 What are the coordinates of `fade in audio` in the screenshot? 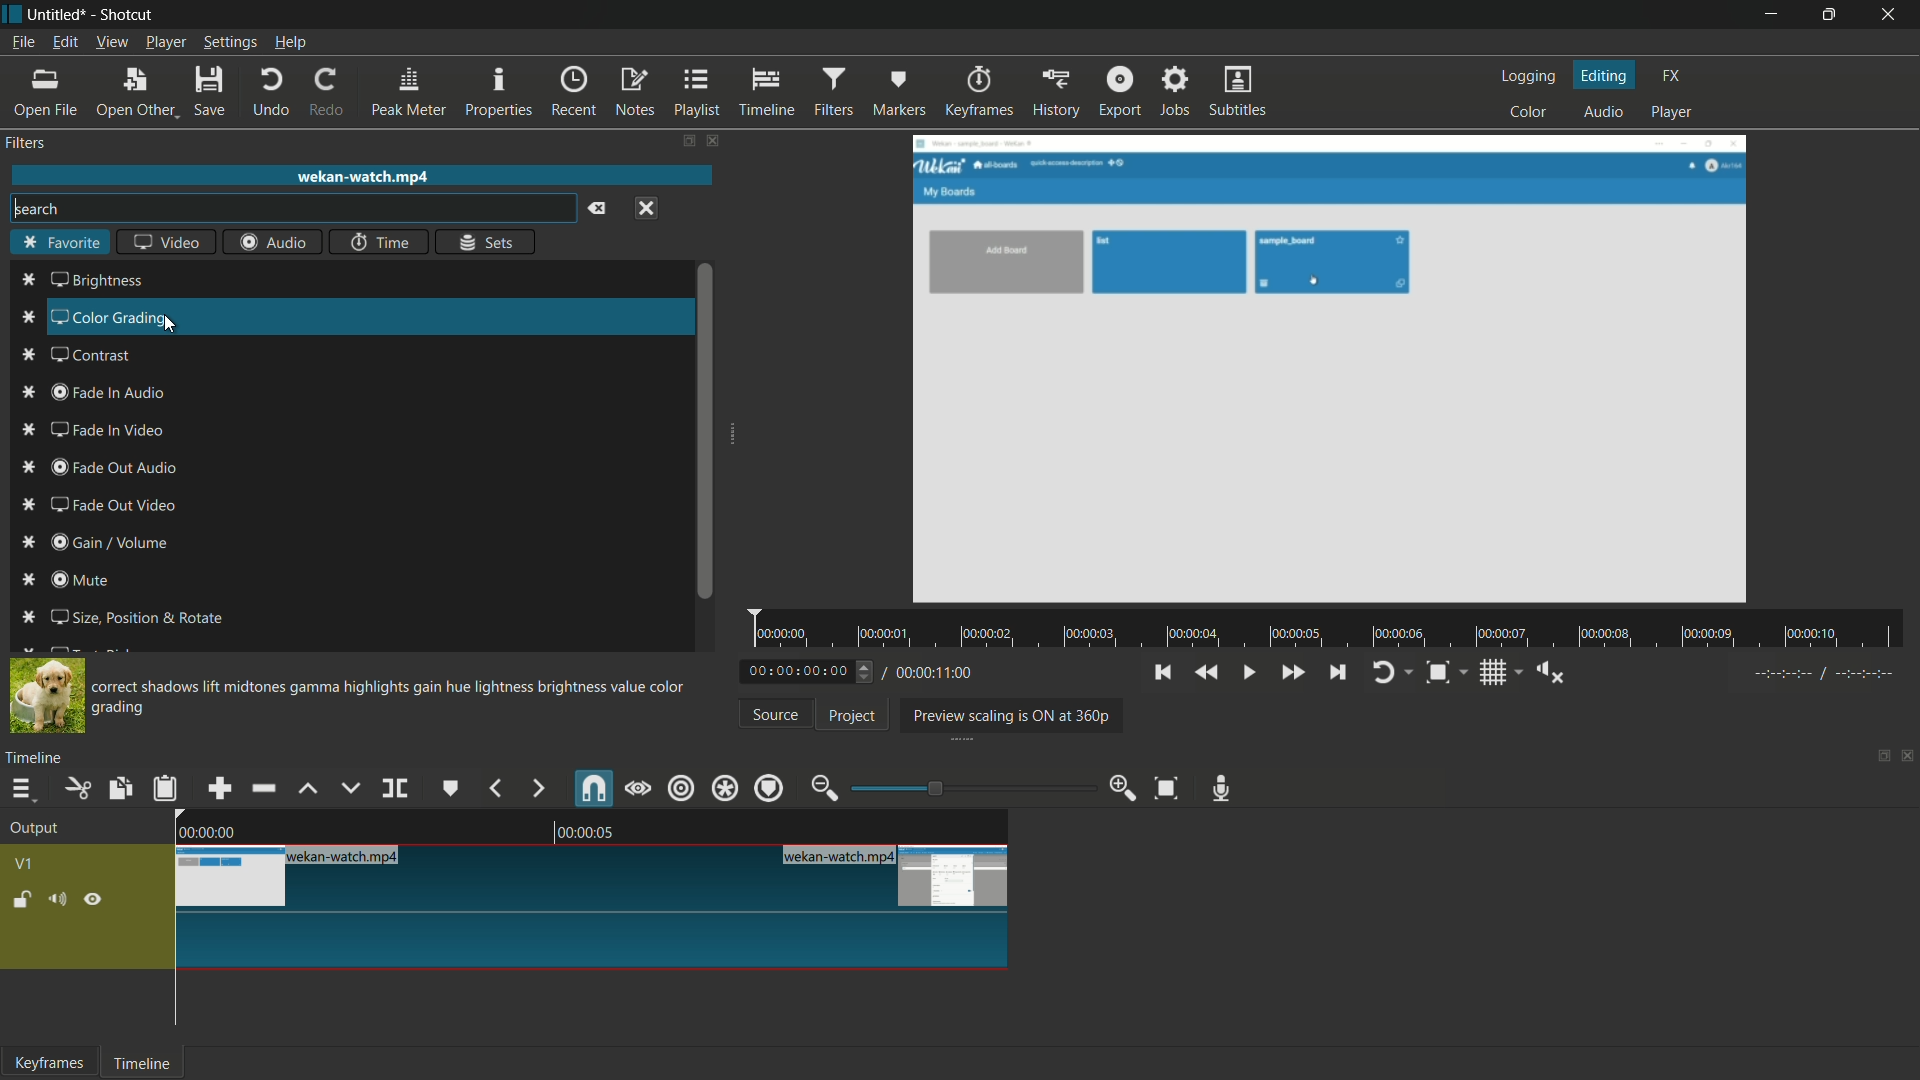 It's located at (98, 393).